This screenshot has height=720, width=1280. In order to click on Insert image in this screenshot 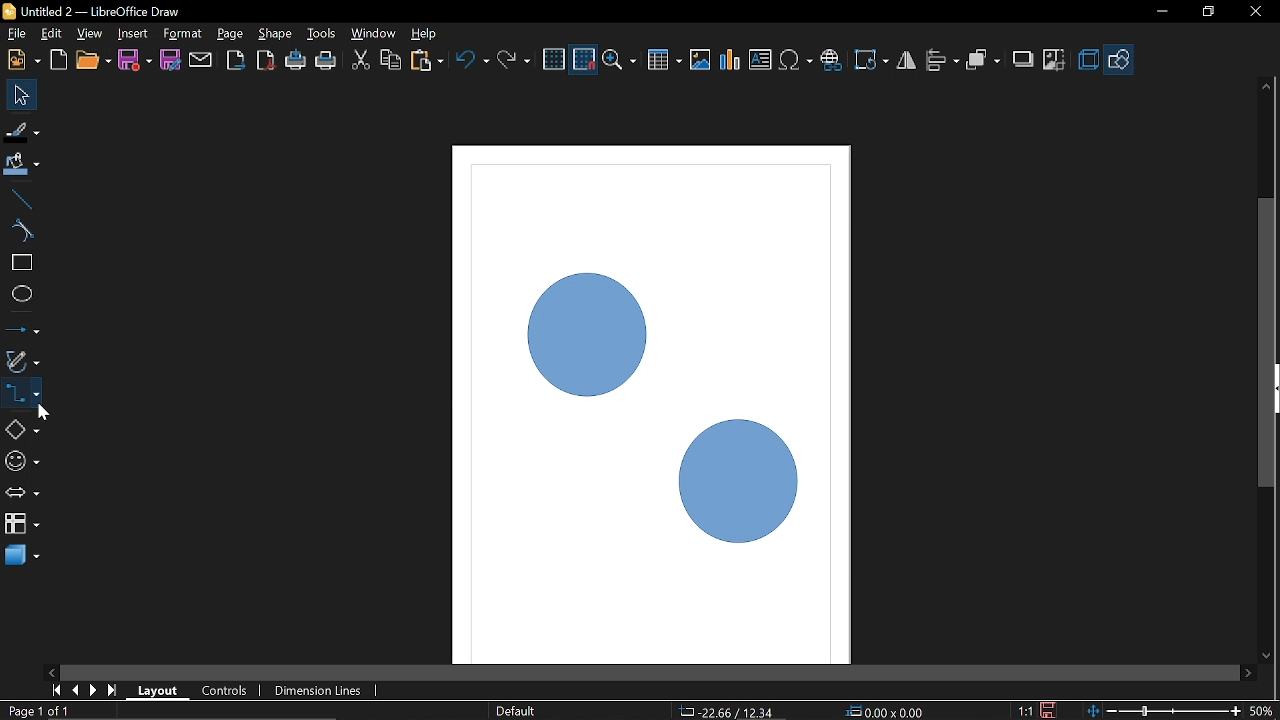, I will do `click(700, 60)`.